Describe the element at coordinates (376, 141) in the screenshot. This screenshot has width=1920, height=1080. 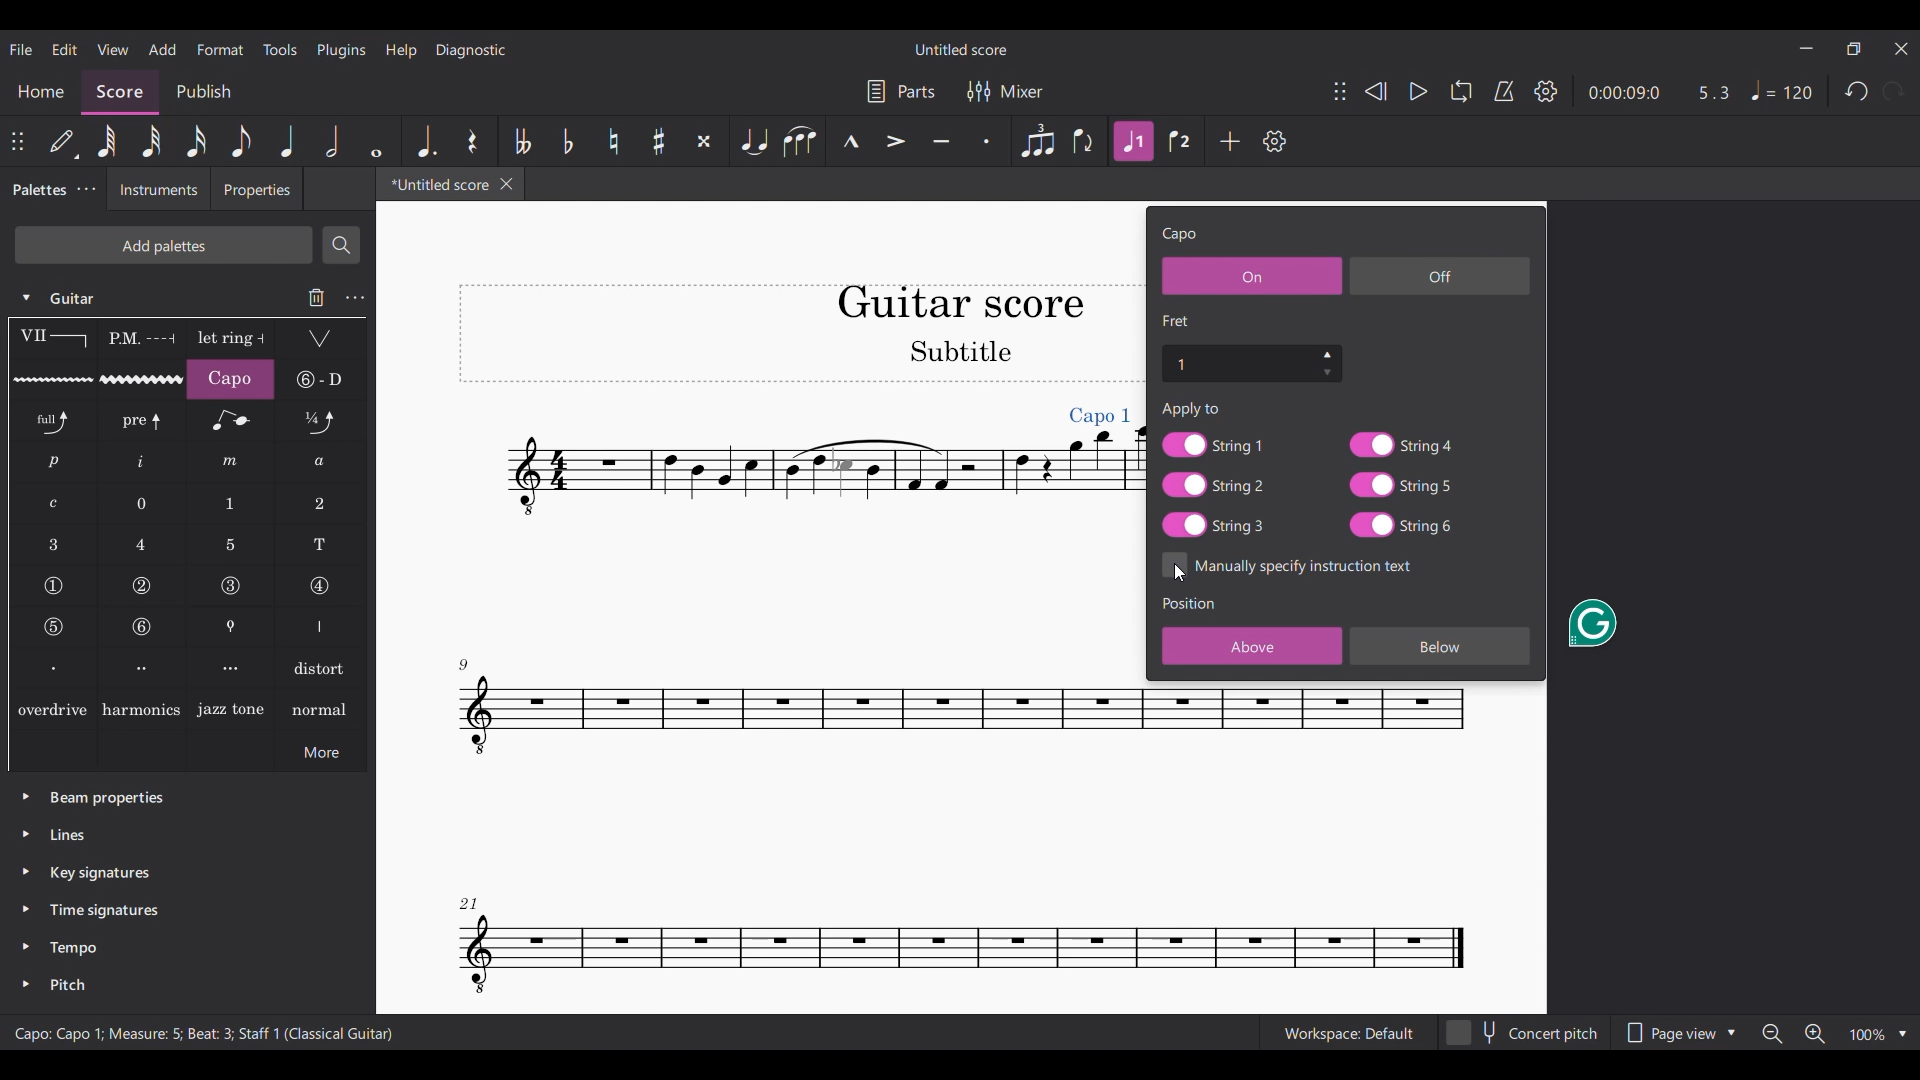
I see `Whole note` at that location.